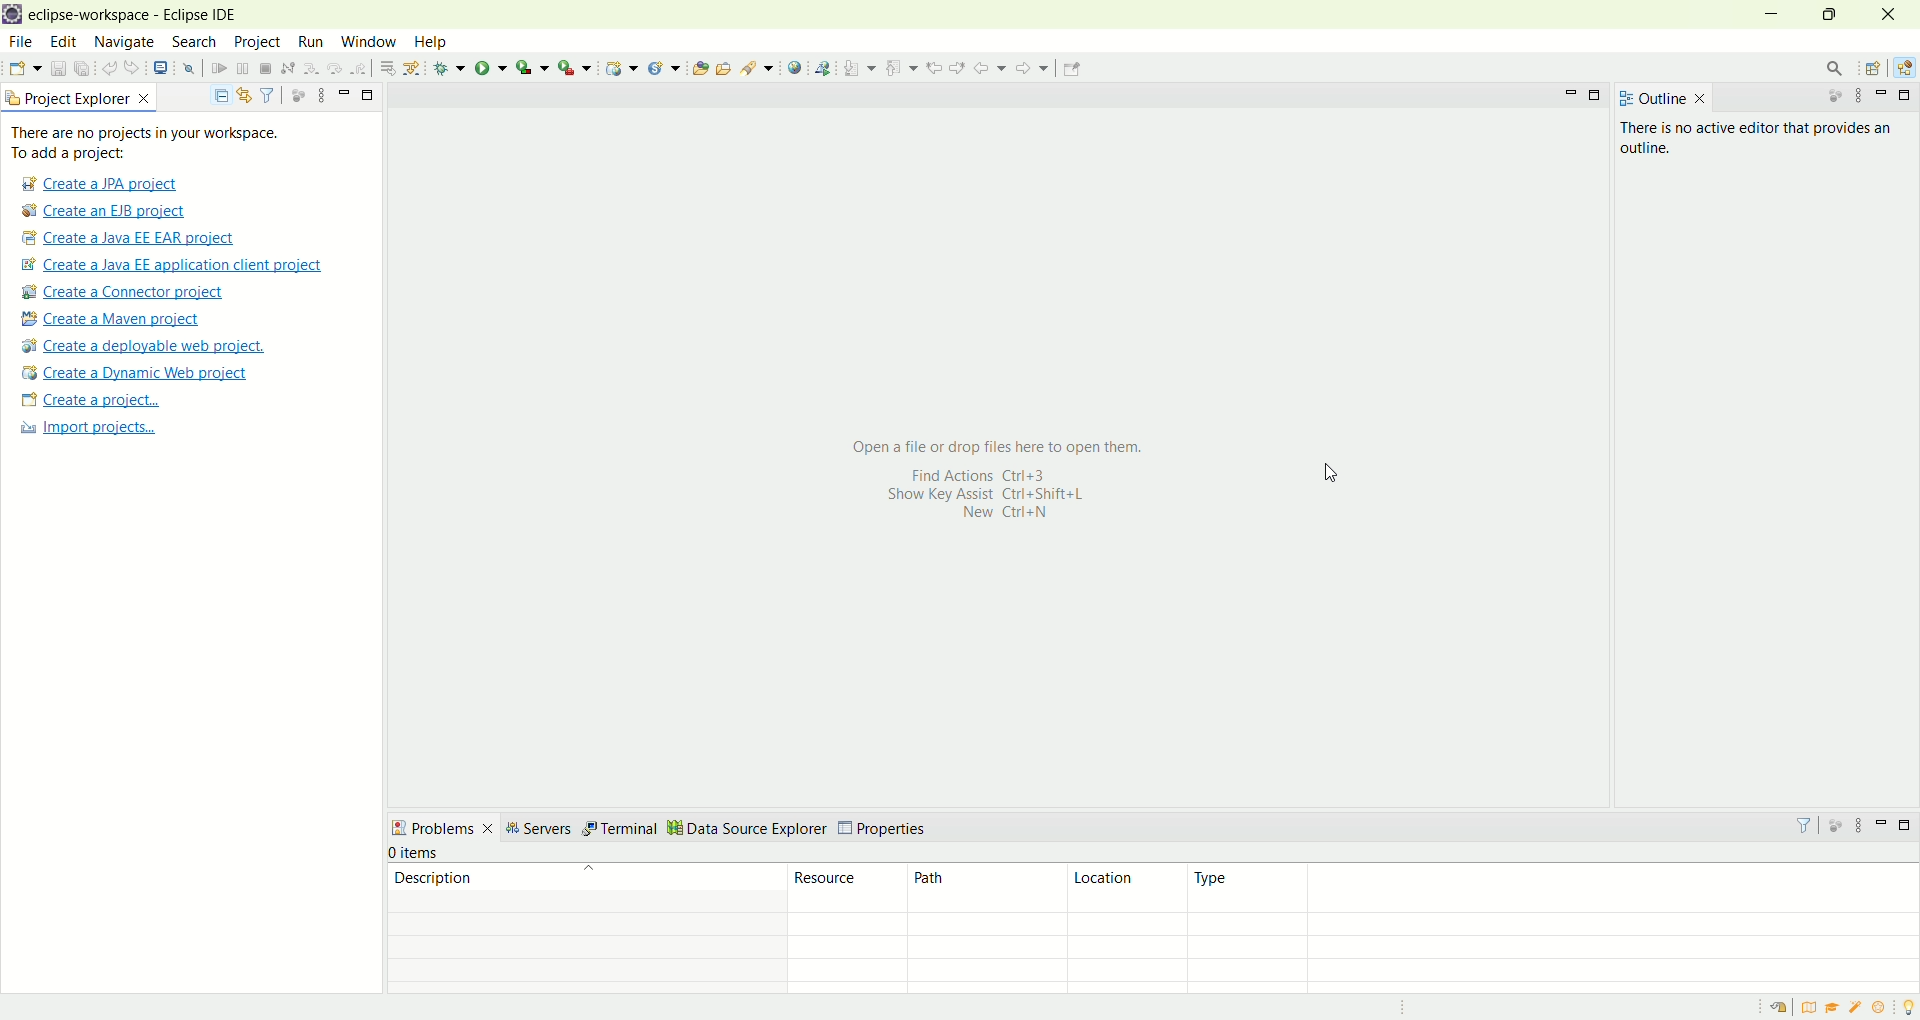  Describe the element at coordinates (333, 69) in the screenshot. I see `step over` at that location.